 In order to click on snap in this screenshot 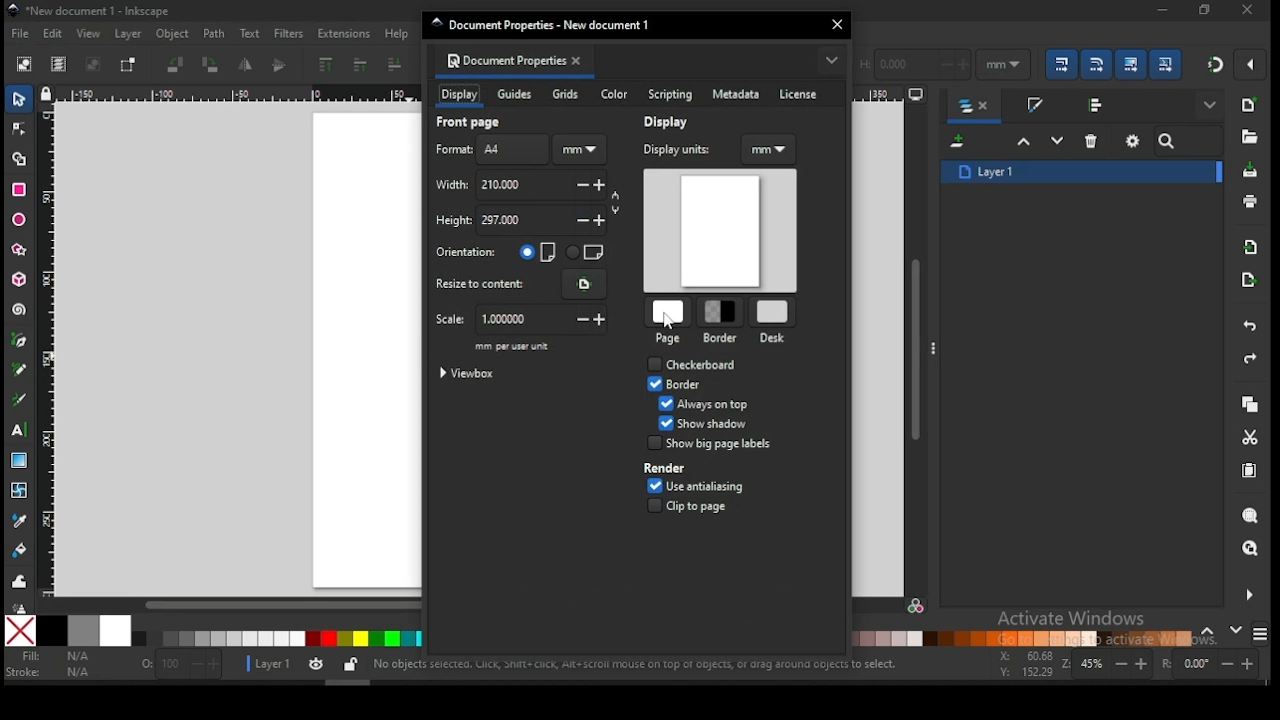, I will do `click(1216, 64)`.